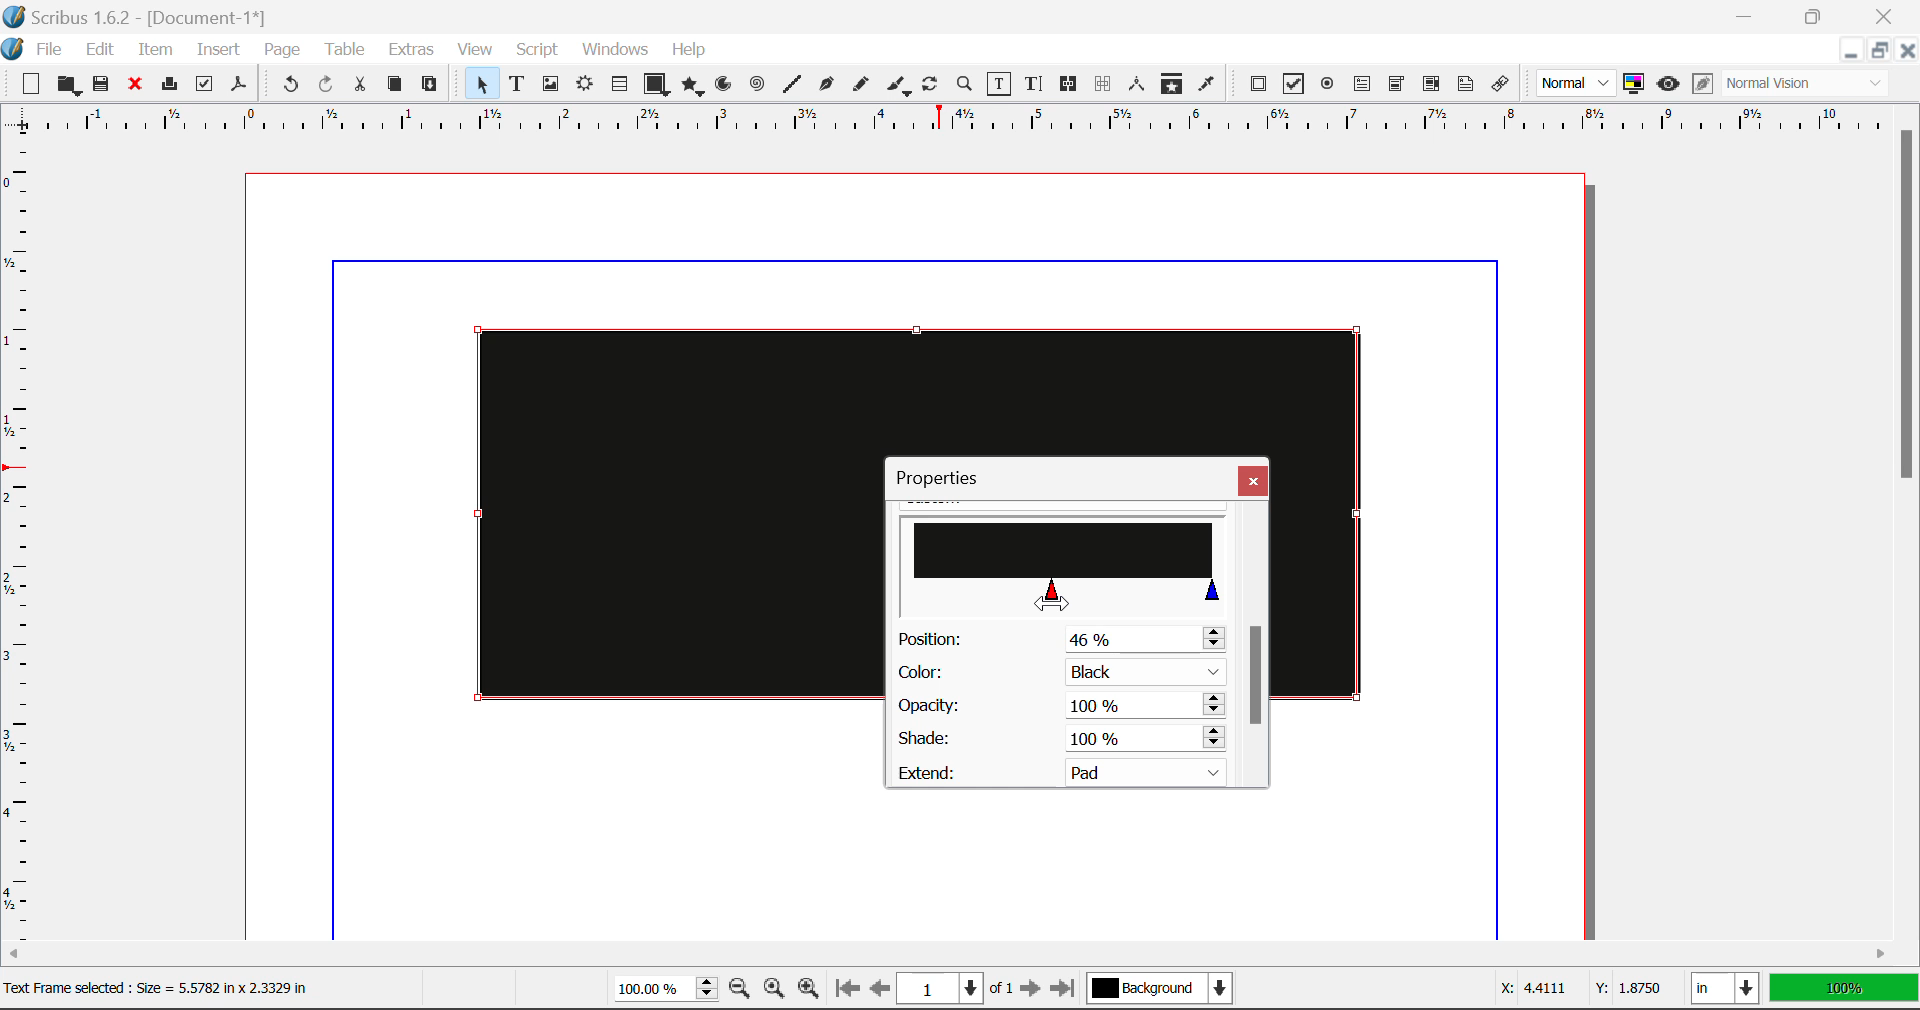 This screenshot has height=1010, width=1920. Describe the element at coordinates (1849, 51) in the screenshot. I see `Restore Down` at that location.